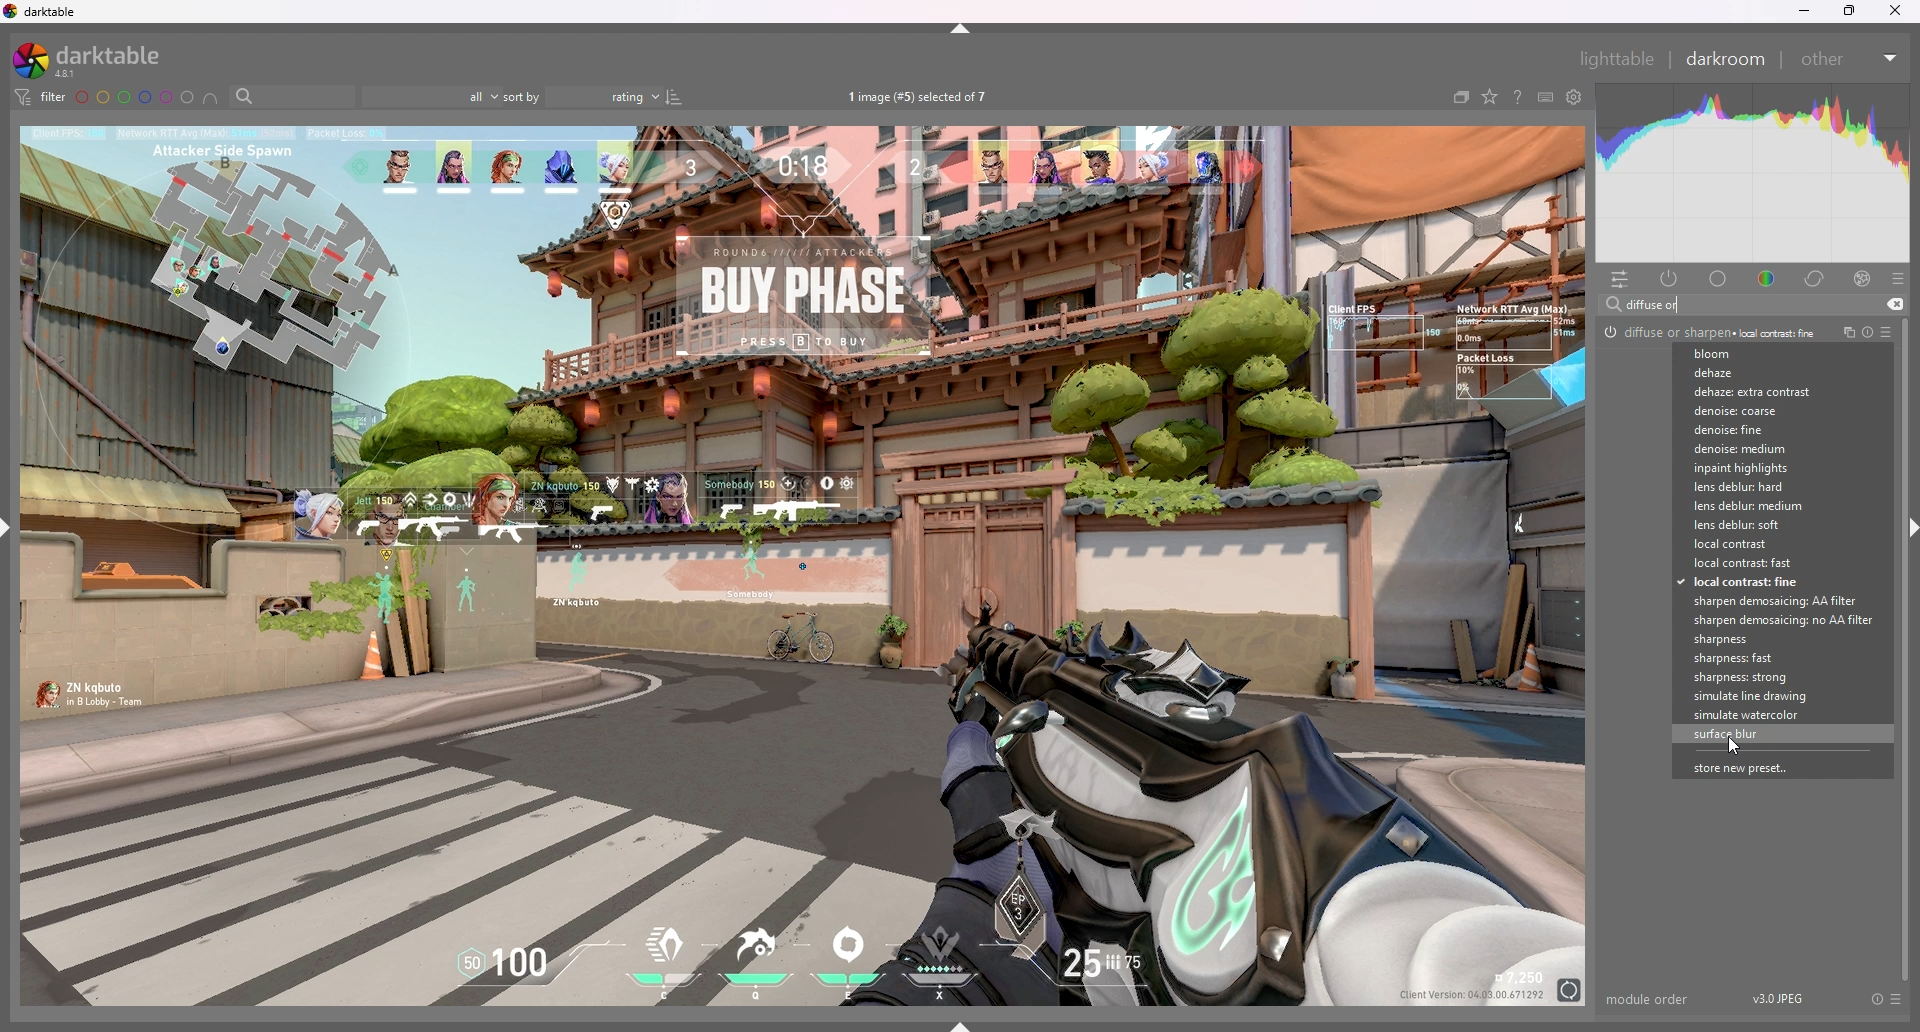 The width and height of the screenshot is (1920, 1032). What do you see at coordinates (962, 28) in the screenshot?
I see `hide` at bounding box center [962, 28].